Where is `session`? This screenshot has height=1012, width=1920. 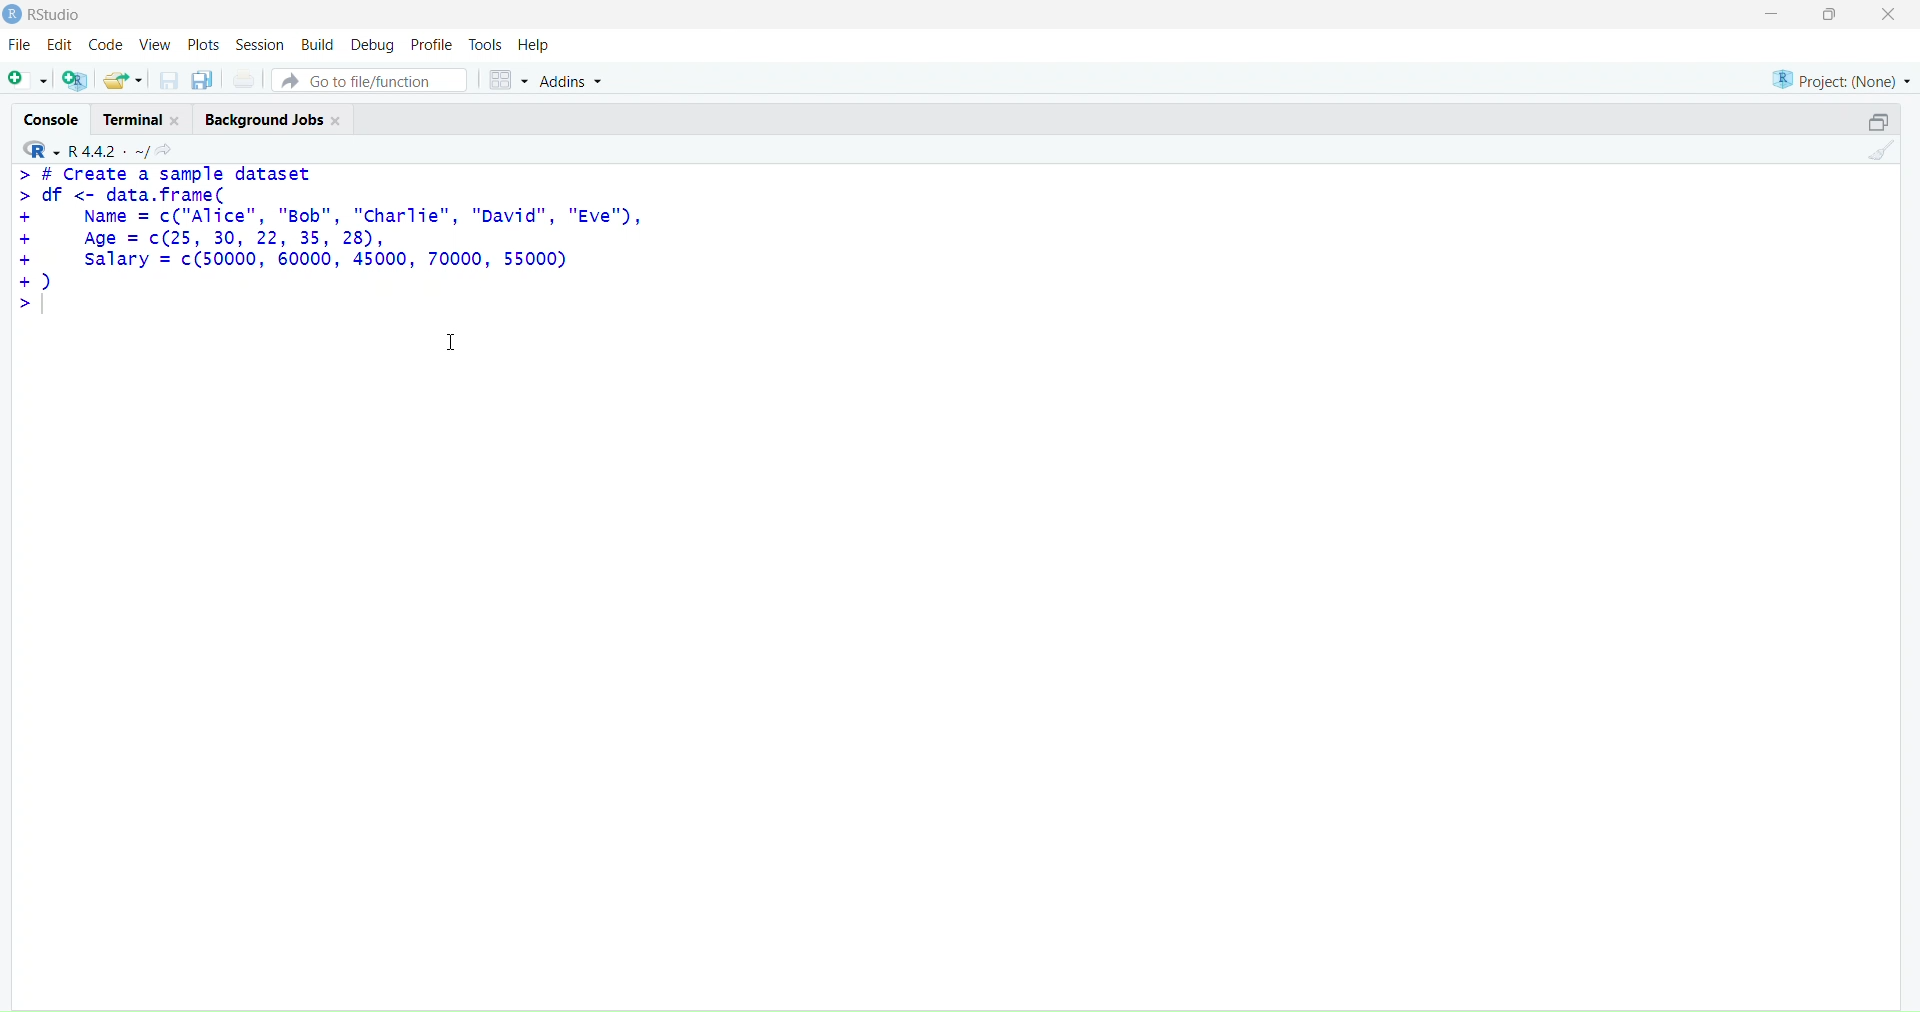
session is located at coordinates (261, 45).